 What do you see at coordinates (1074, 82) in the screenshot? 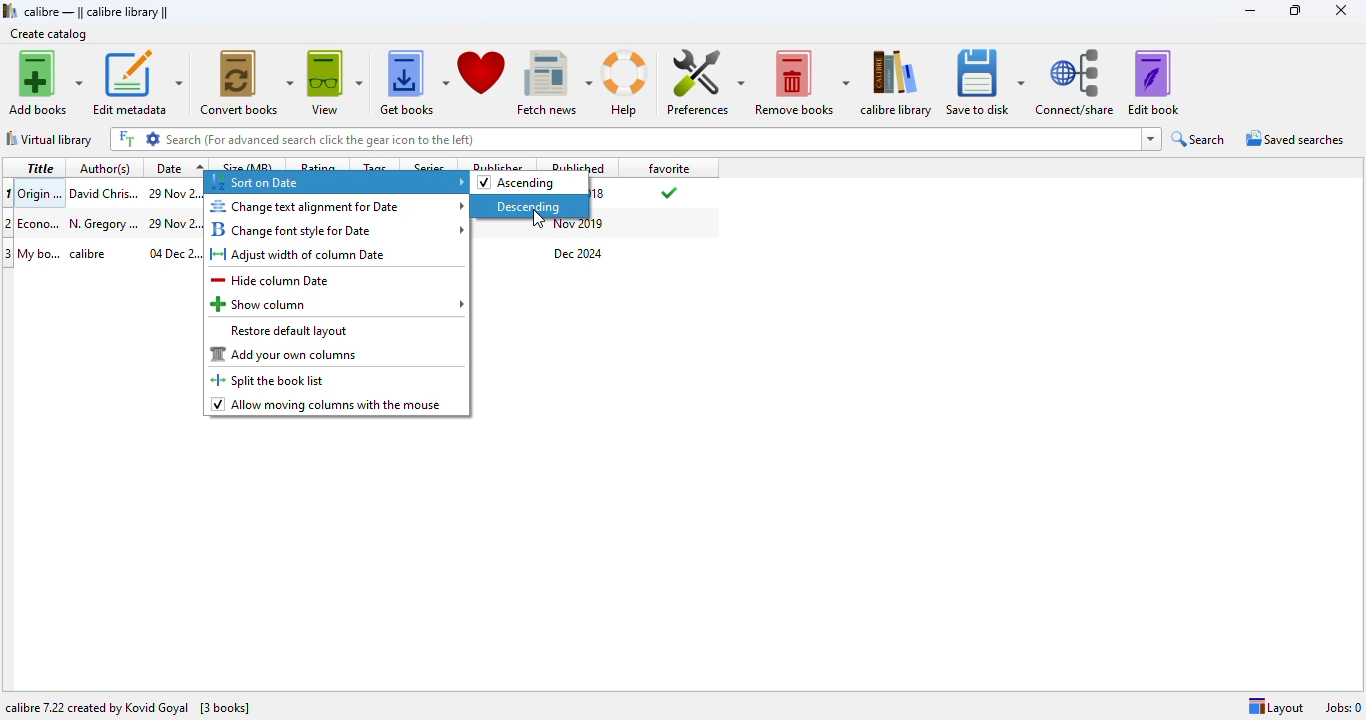
I see `connect/share` at bounding box center [1074, 82].